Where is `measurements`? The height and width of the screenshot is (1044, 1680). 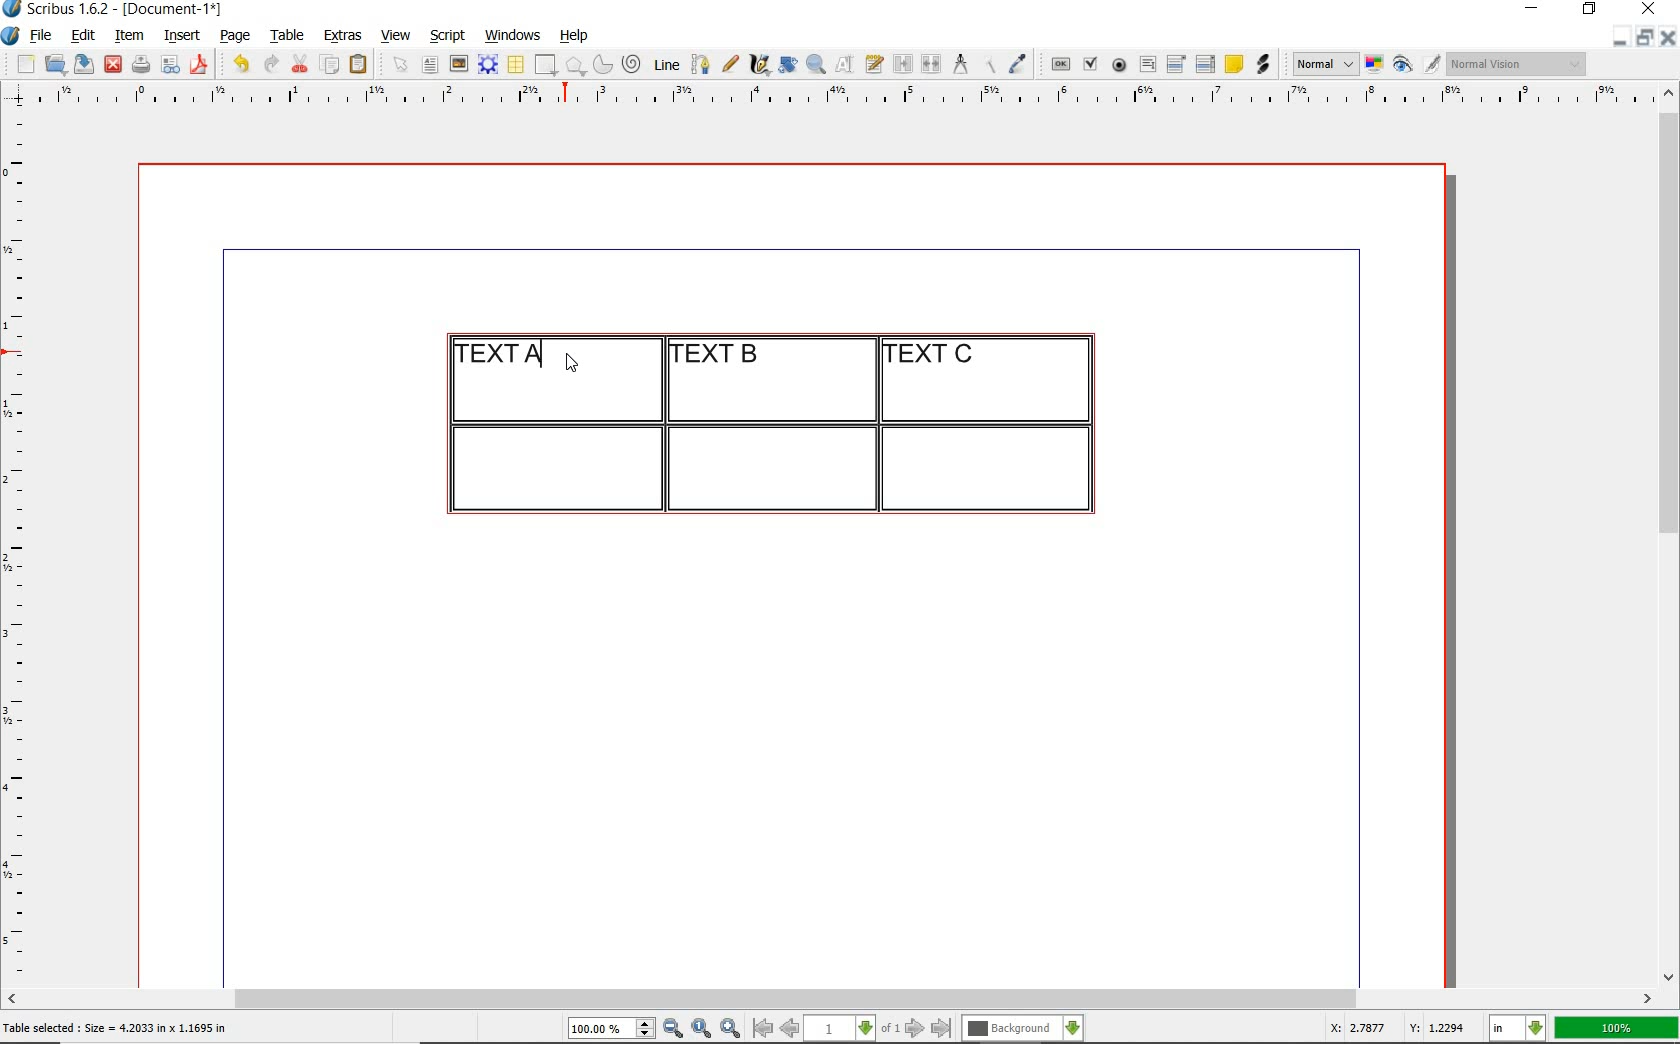 measurements is located at coordinates (960, 65).